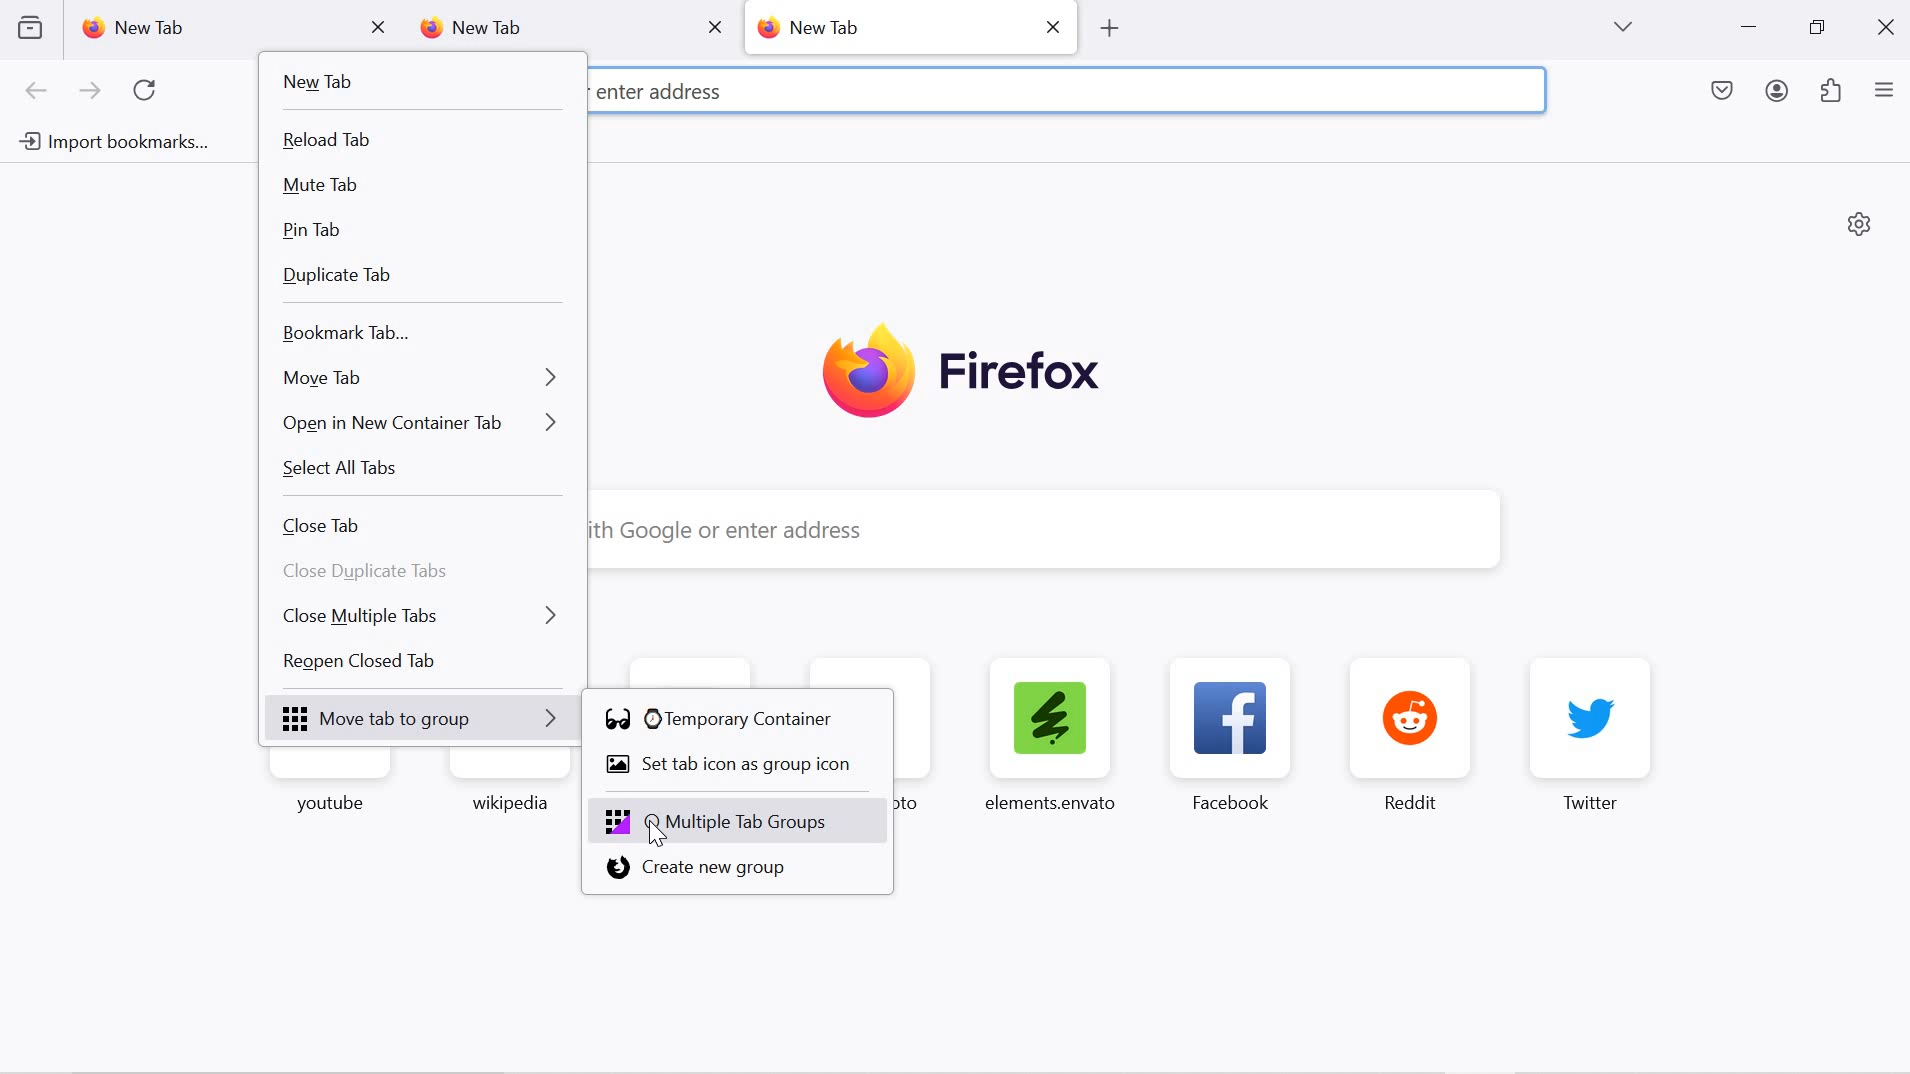 This screenshot has height=1074, width=1910. What do you see at coordinates (150, 91) in the screenshot?
I see `reload` at bounding box center [150, 91].